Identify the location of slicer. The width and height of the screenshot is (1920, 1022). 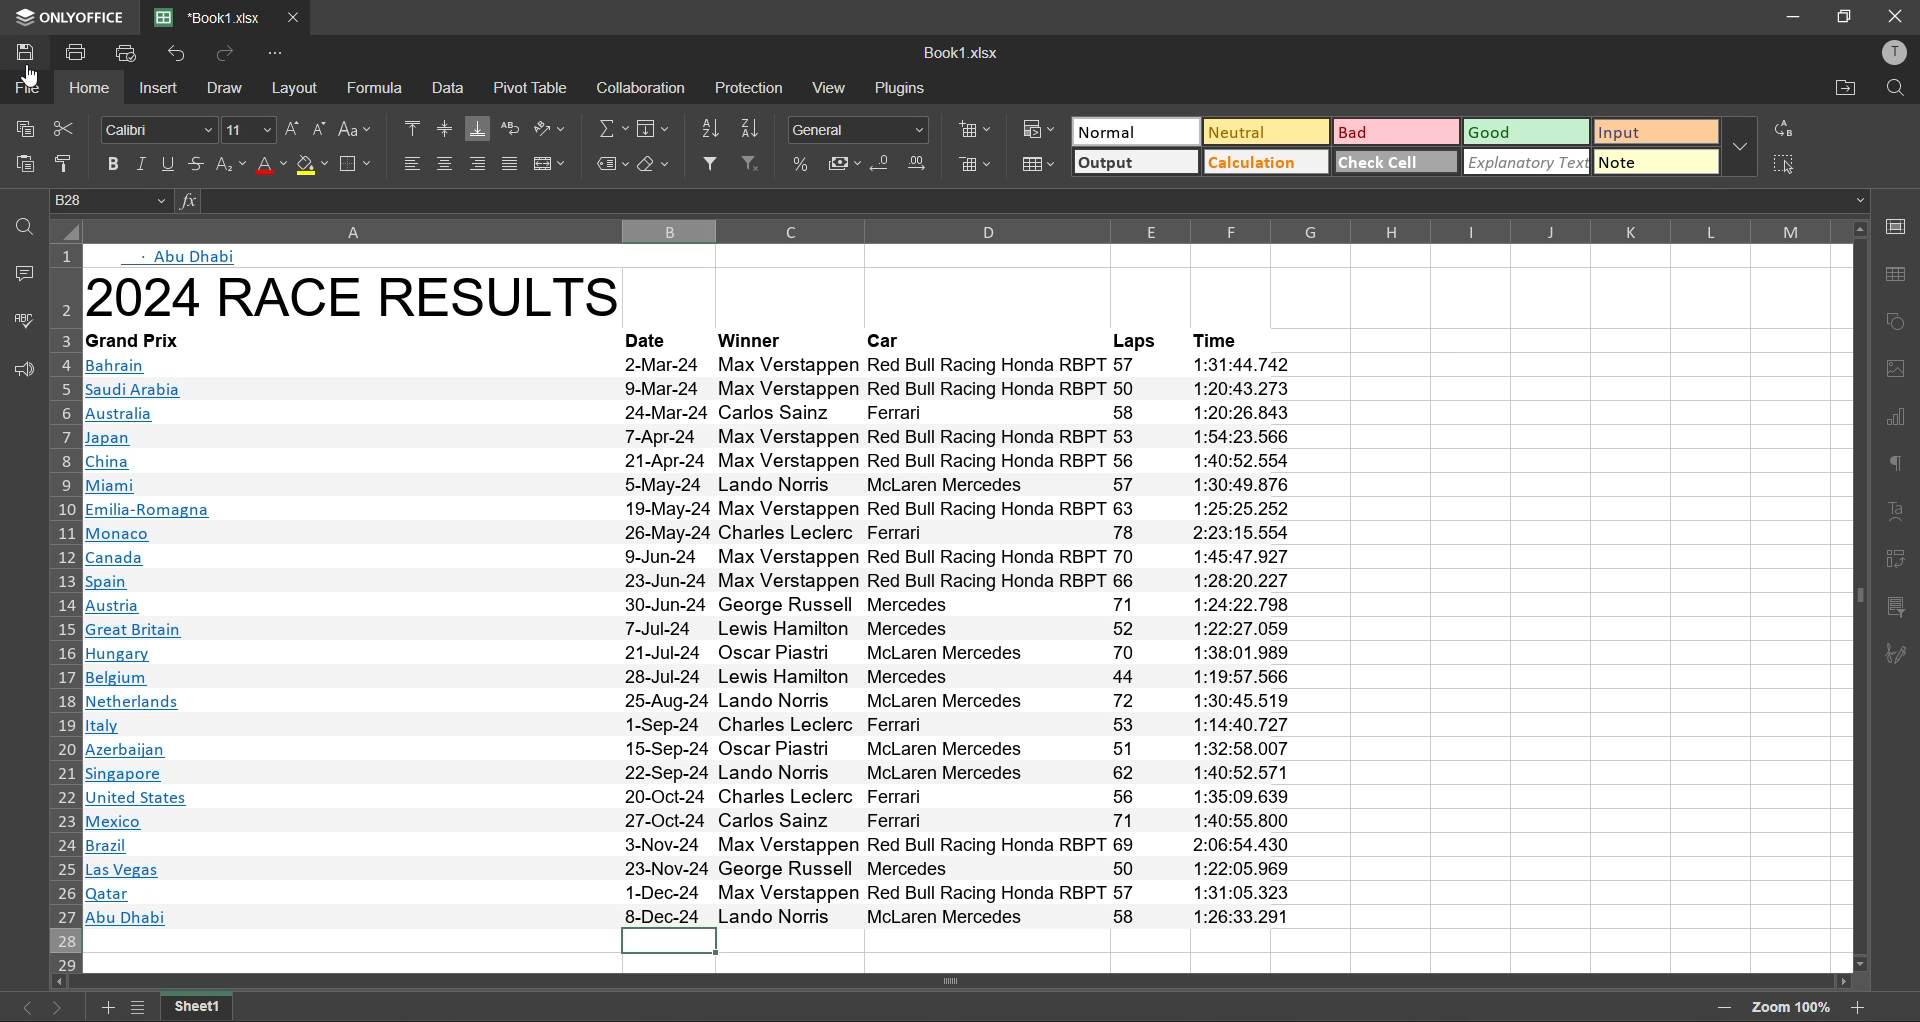
(1902, 610).